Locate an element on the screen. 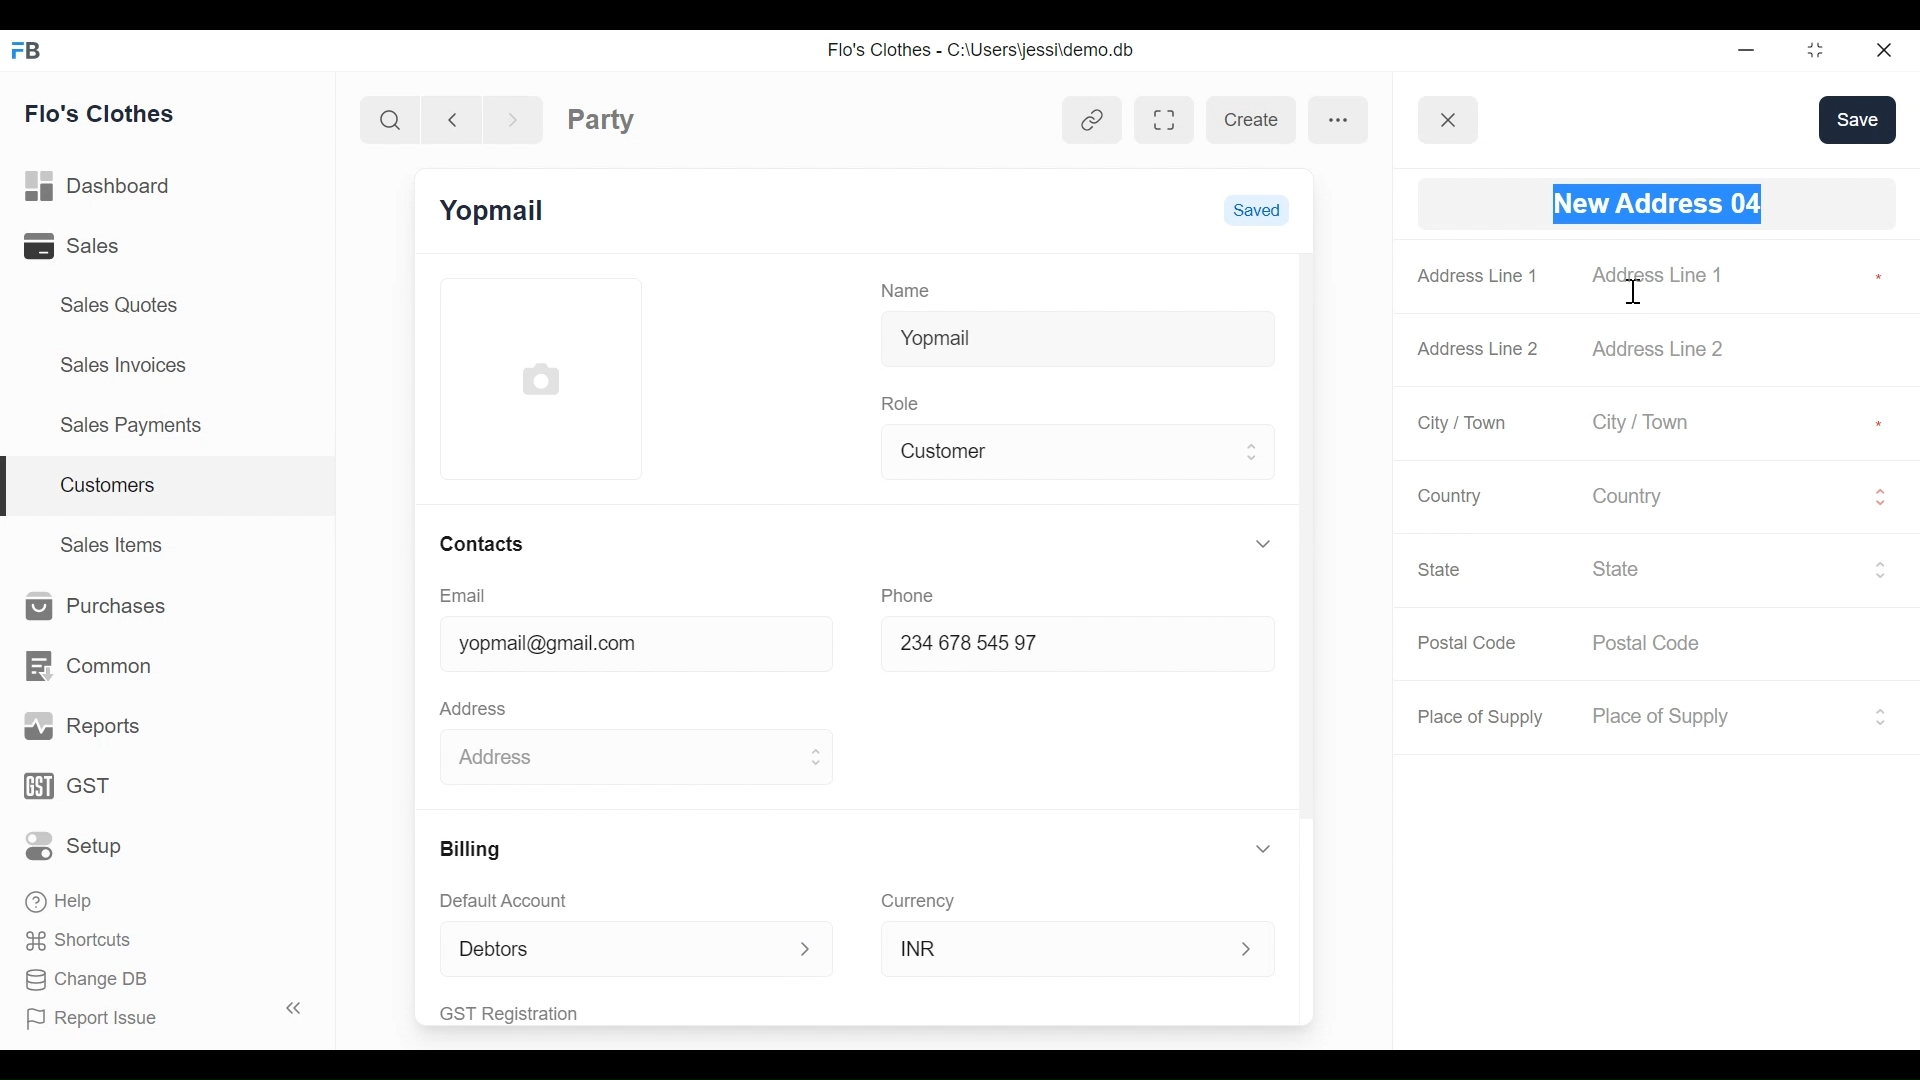  Customer is located at coordinates (1063, 449).